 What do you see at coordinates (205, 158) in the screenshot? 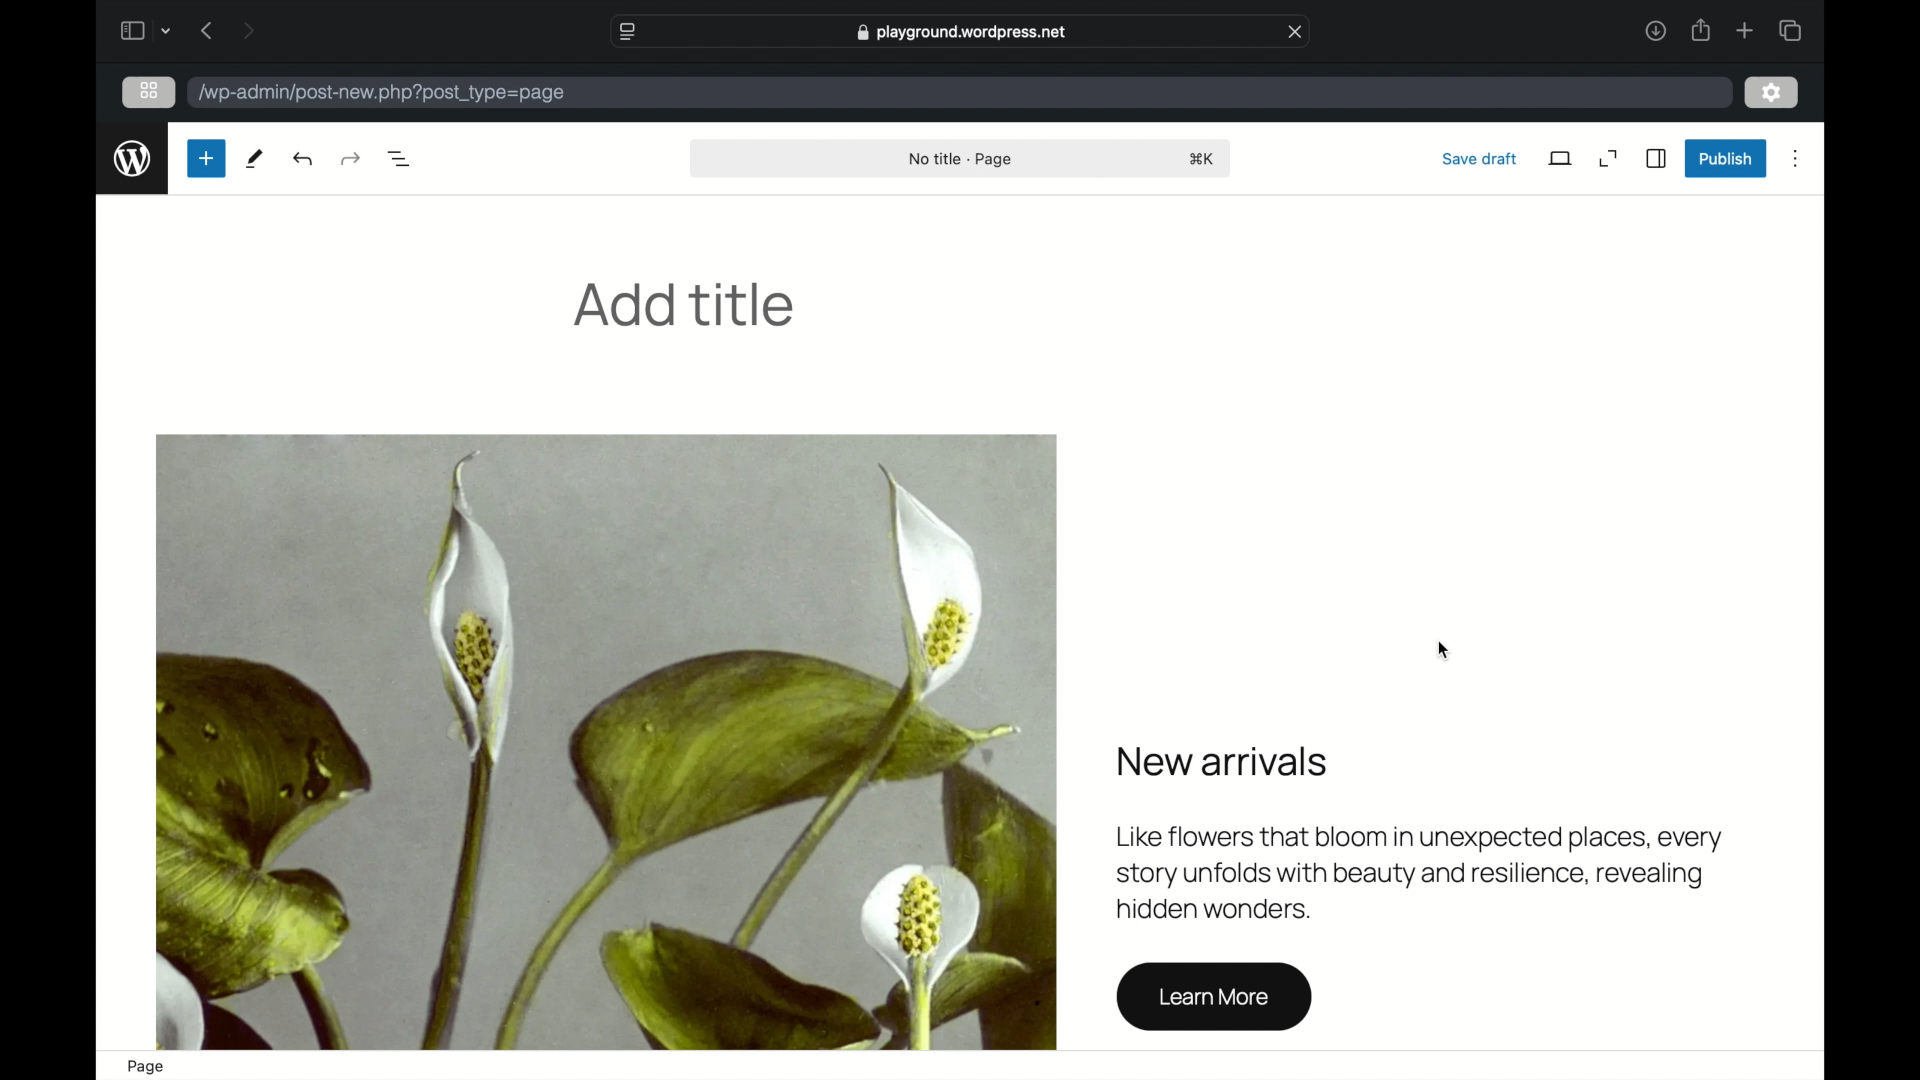
I see `new` at bounding box center [205, 158].